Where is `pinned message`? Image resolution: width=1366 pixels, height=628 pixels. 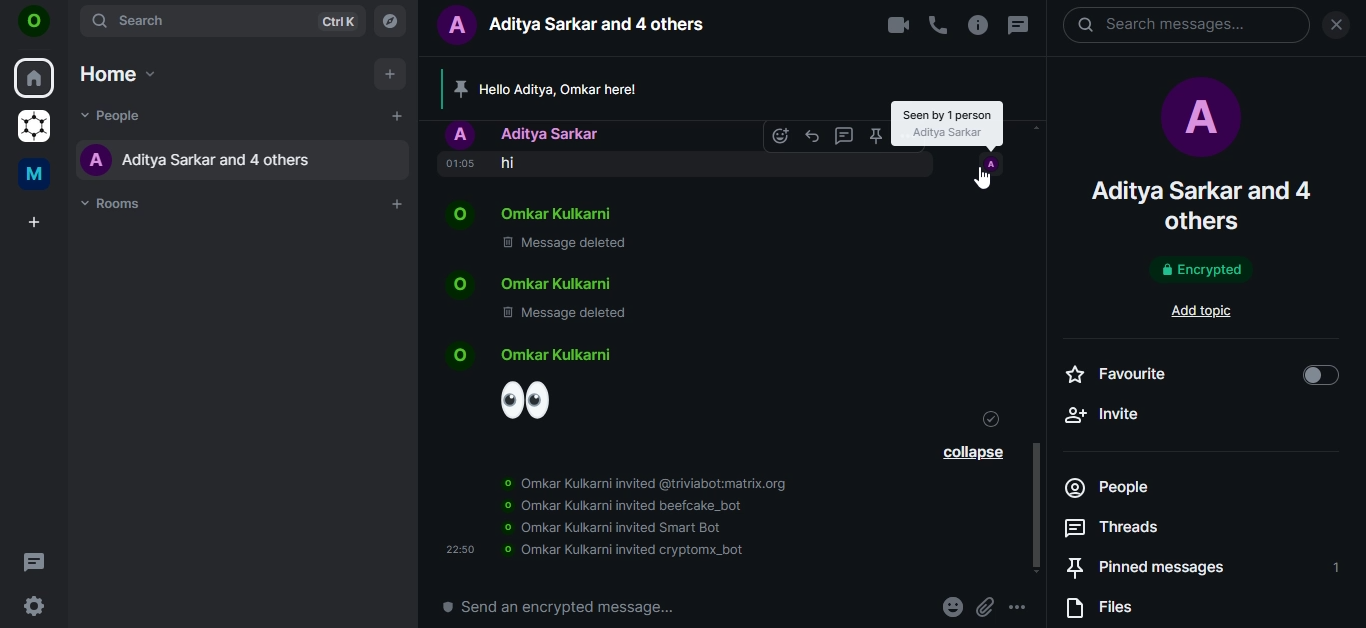 pinned message is located at coordinates (873, 136).